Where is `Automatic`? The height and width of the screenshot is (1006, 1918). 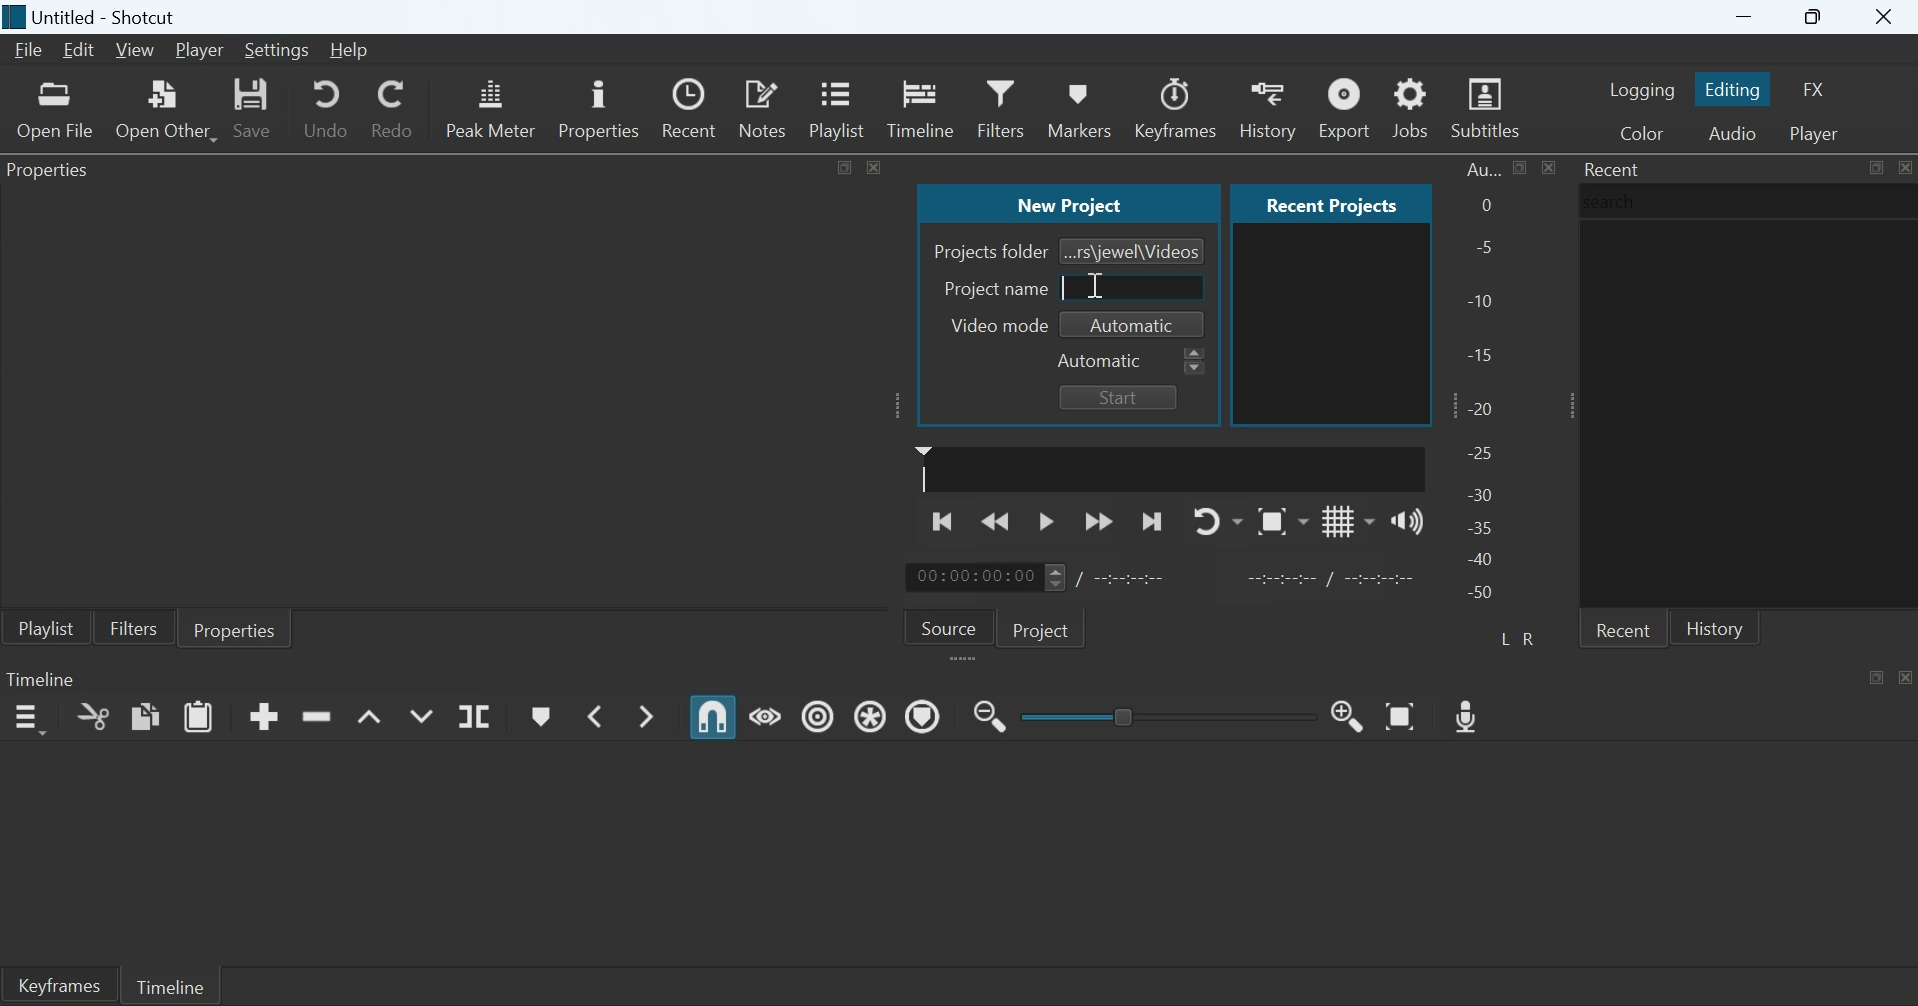
Automatic is located at coordinates (1134, 326).